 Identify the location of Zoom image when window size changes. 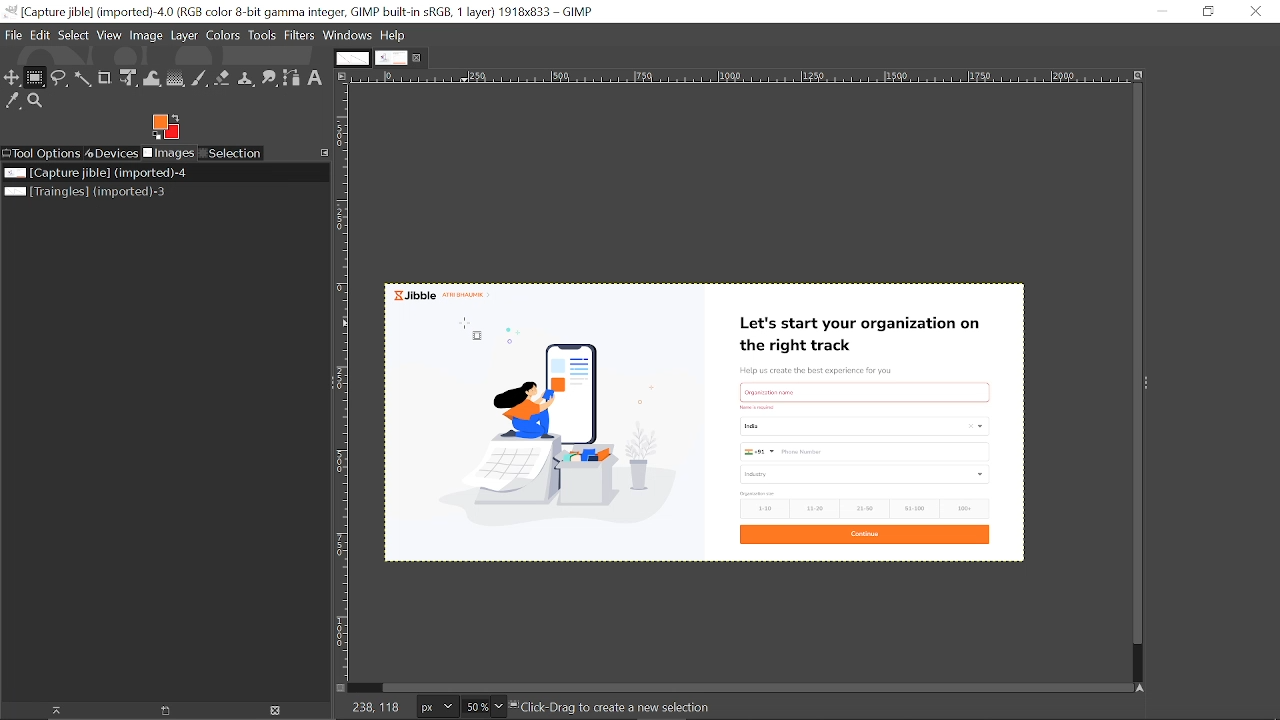
(1136, 75).